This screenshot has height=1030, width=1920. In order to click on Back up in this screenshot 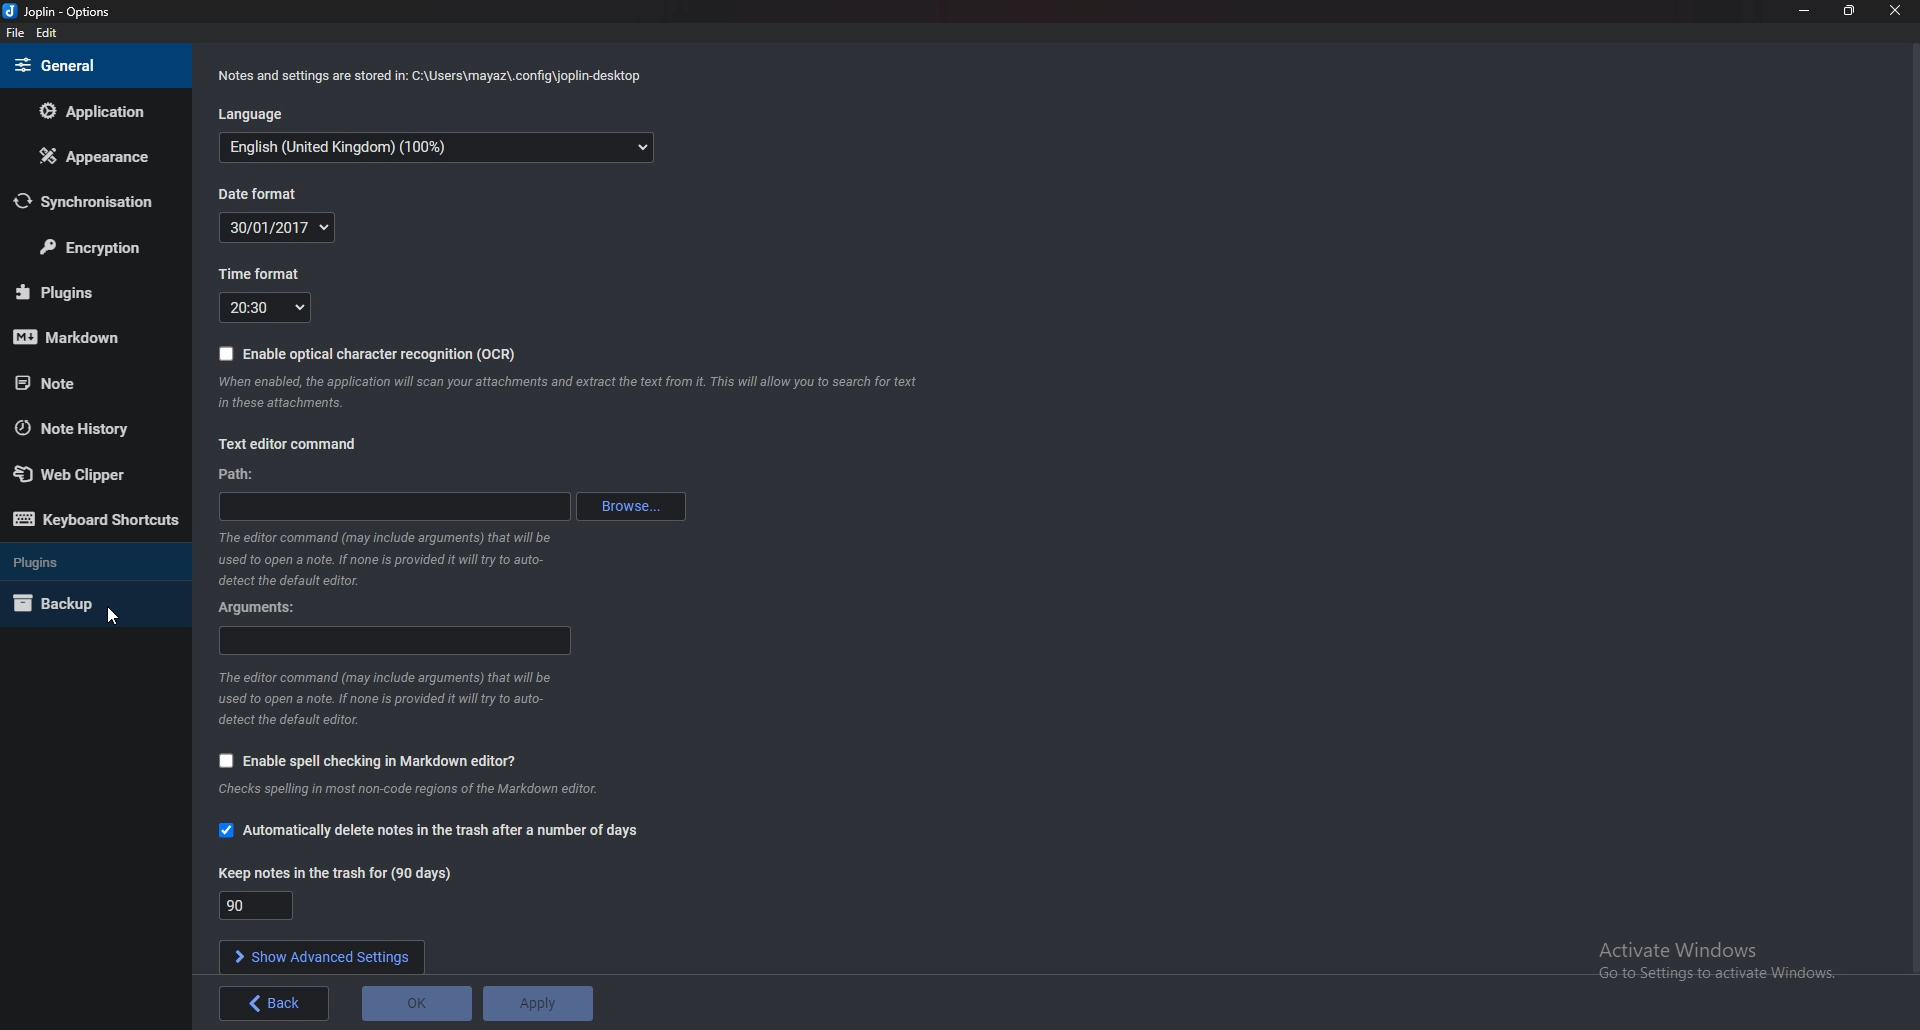, I will do `click(89, 603)`.